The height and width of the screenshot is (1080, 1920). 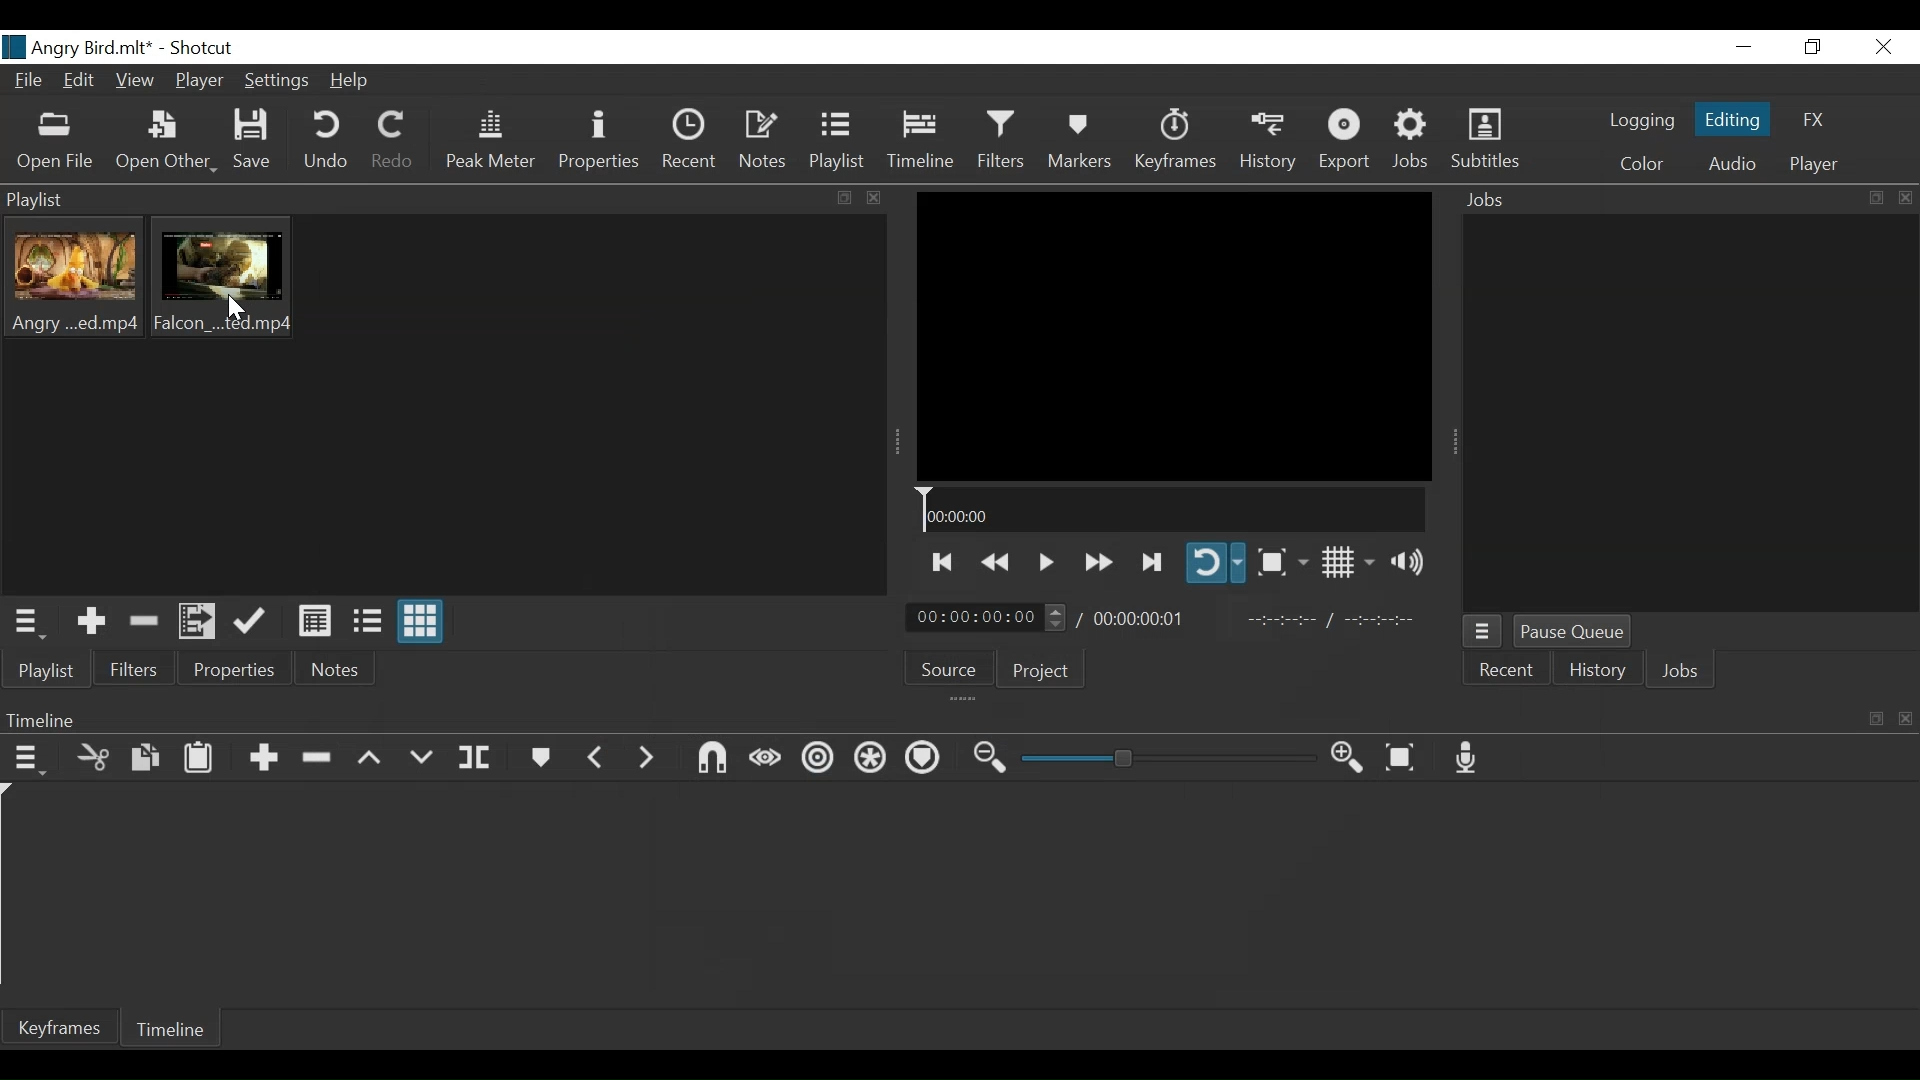 What do you see at coordinates (1642, 123) in the screenshot?
I see `logging` at bounding box center [1642, 123].